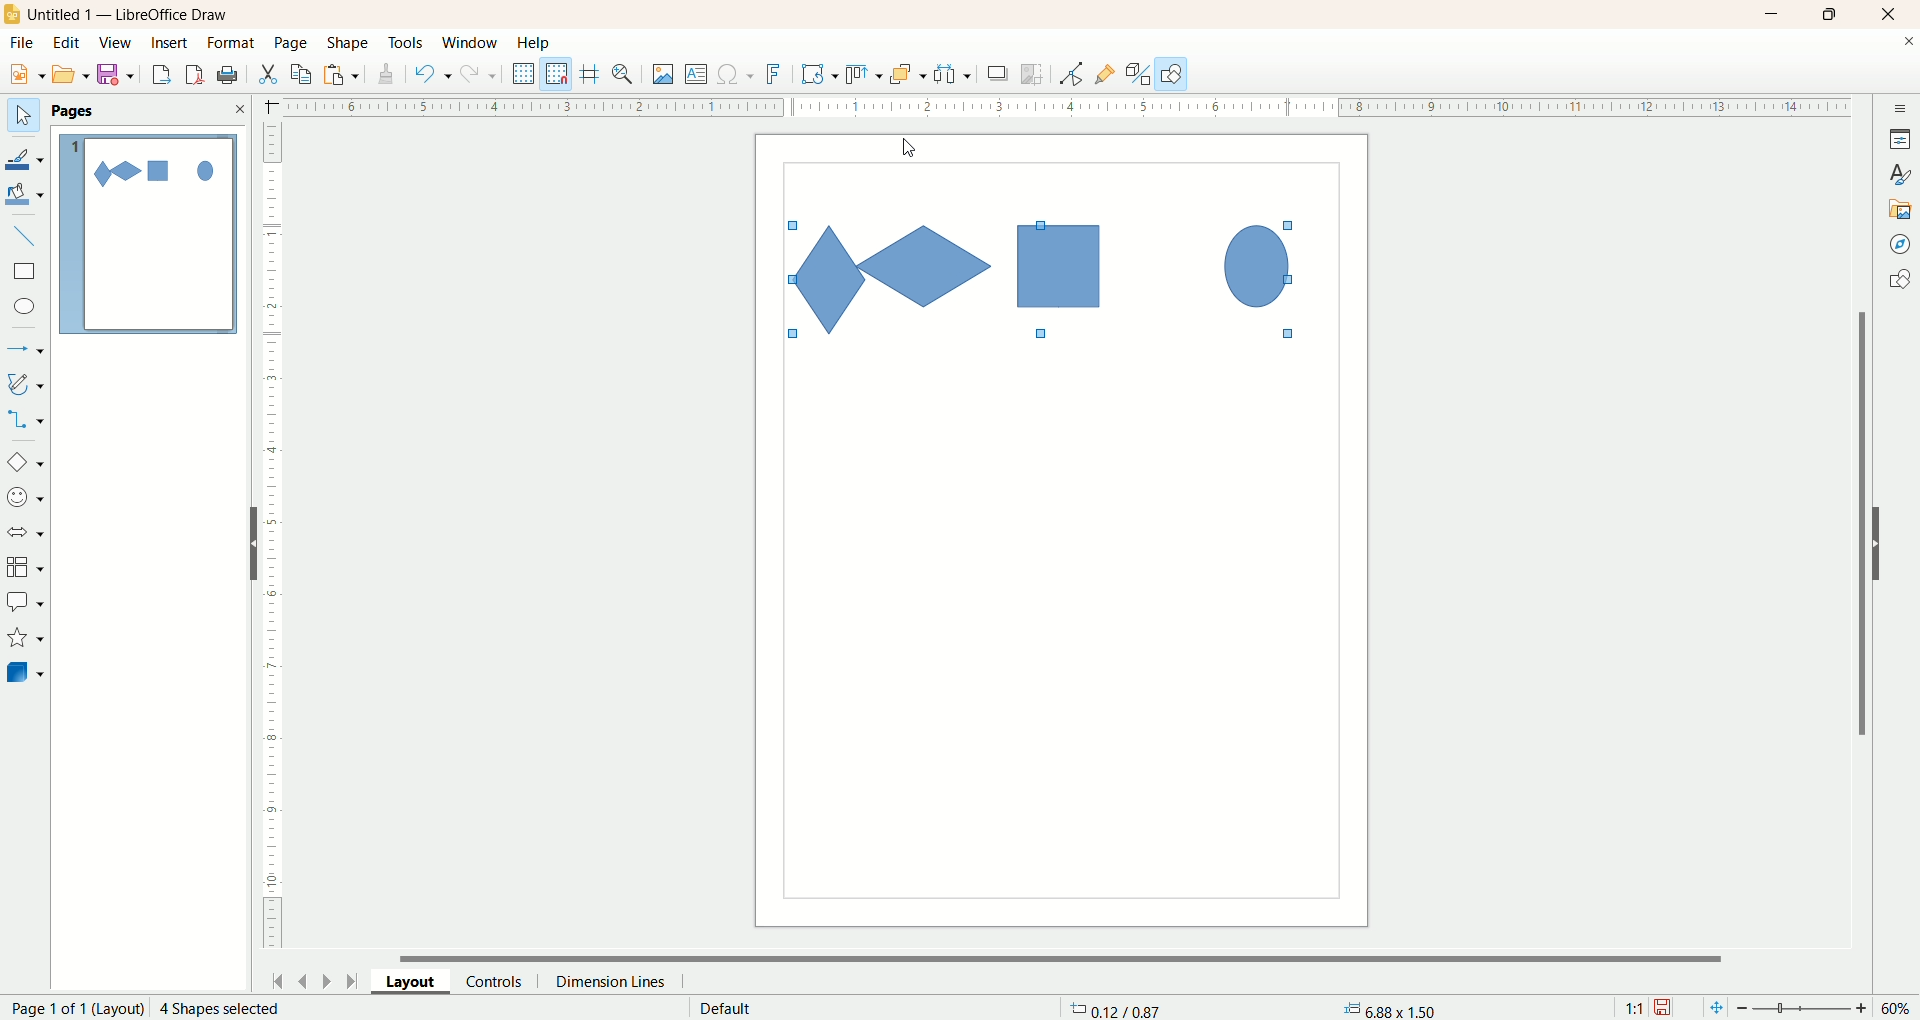 This screenshot has width=1920, height=1020. What do you see at coordinates (77, 112) in the screenshot?
I see `Pages` at bounding box center [77, 112].